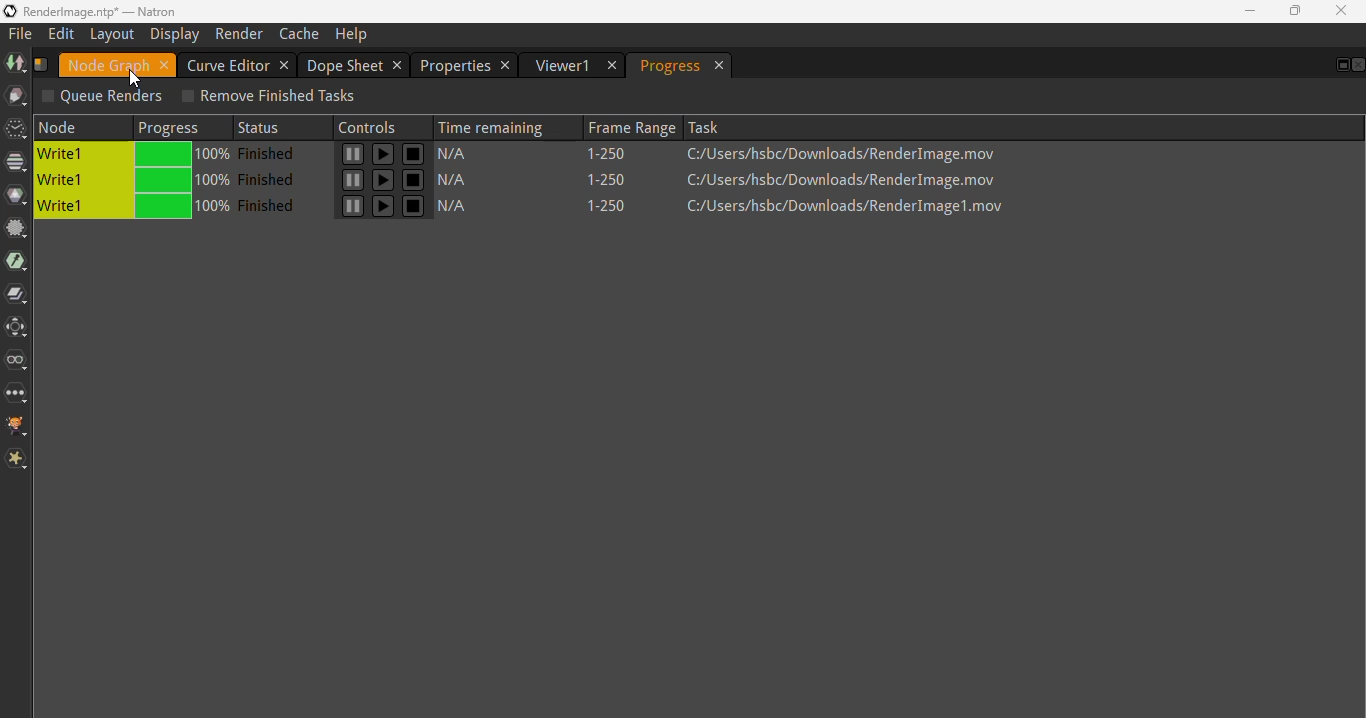  Describe the element at coordinates (352, 181) in the screenshot. I see `play` at that location.